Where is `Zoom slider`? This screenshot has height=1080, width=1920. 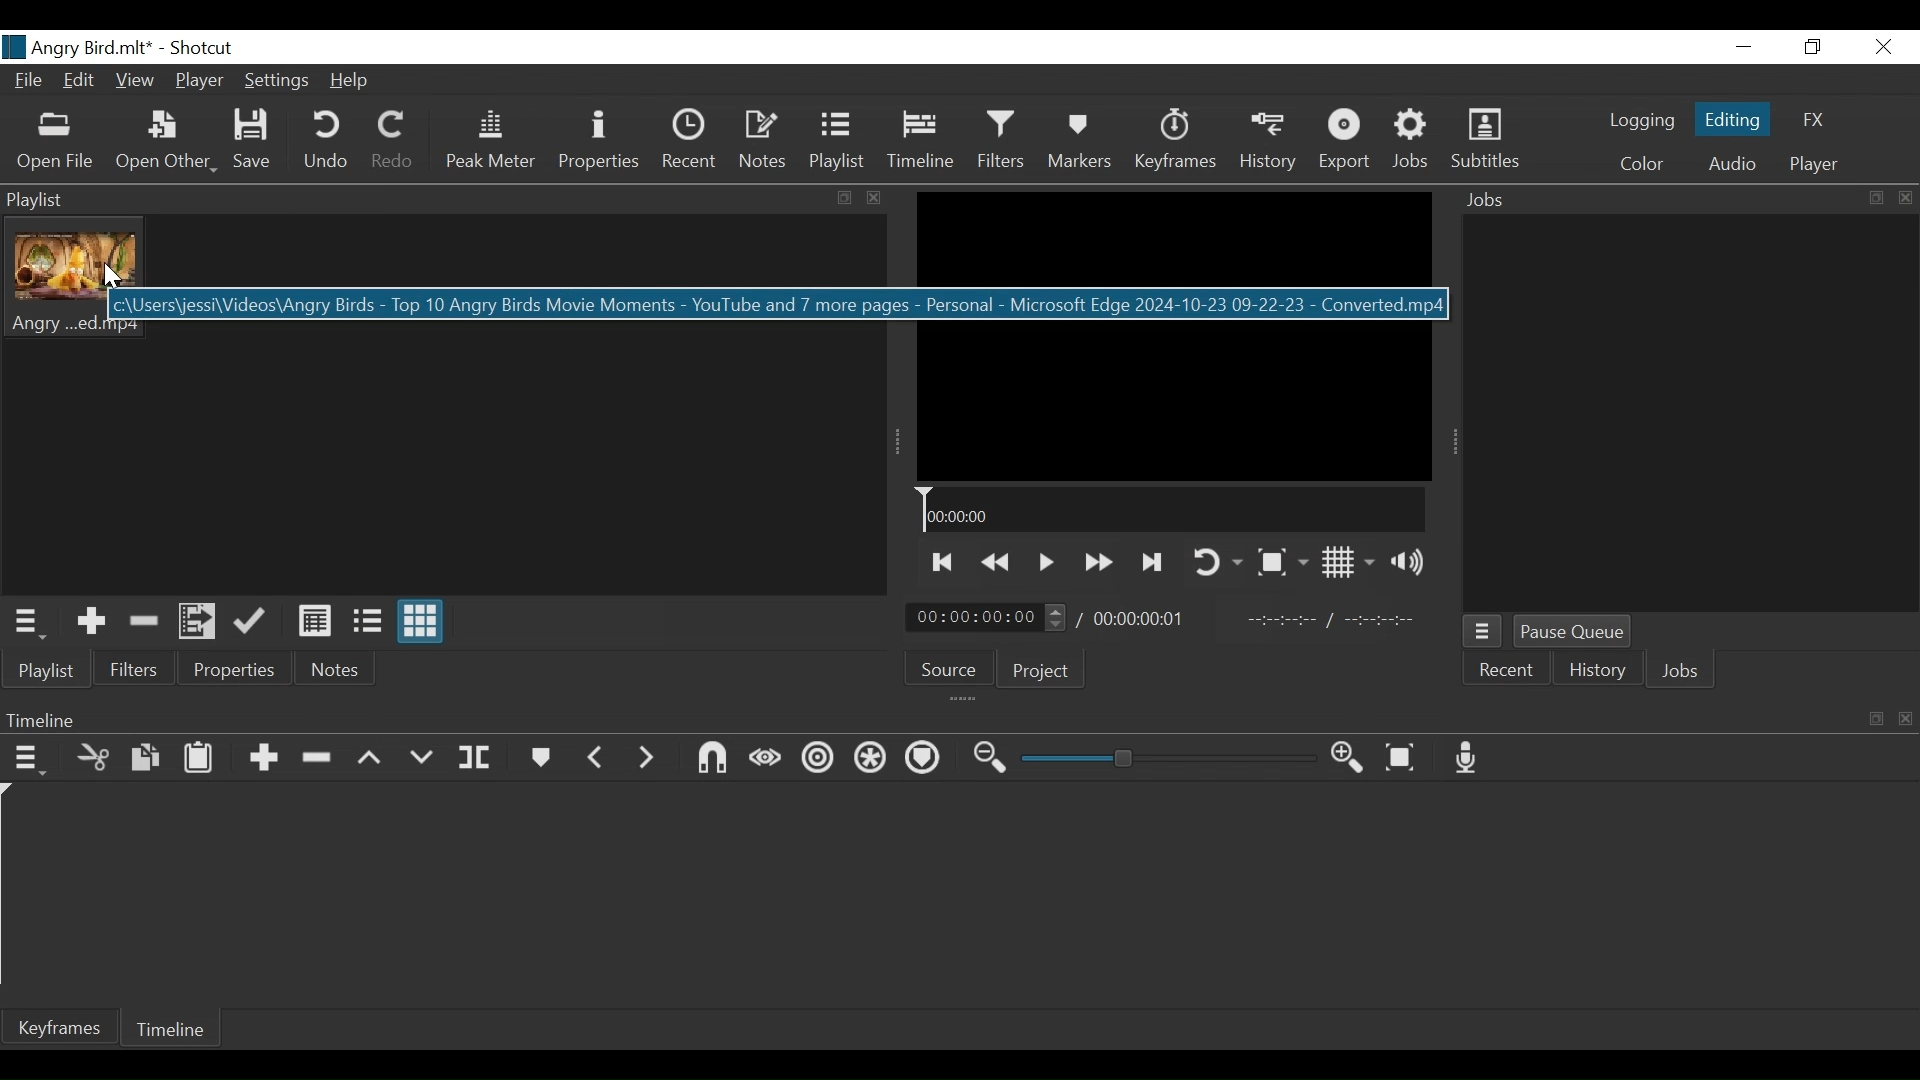
Zoom slider is located at coordinates (1169, 758).